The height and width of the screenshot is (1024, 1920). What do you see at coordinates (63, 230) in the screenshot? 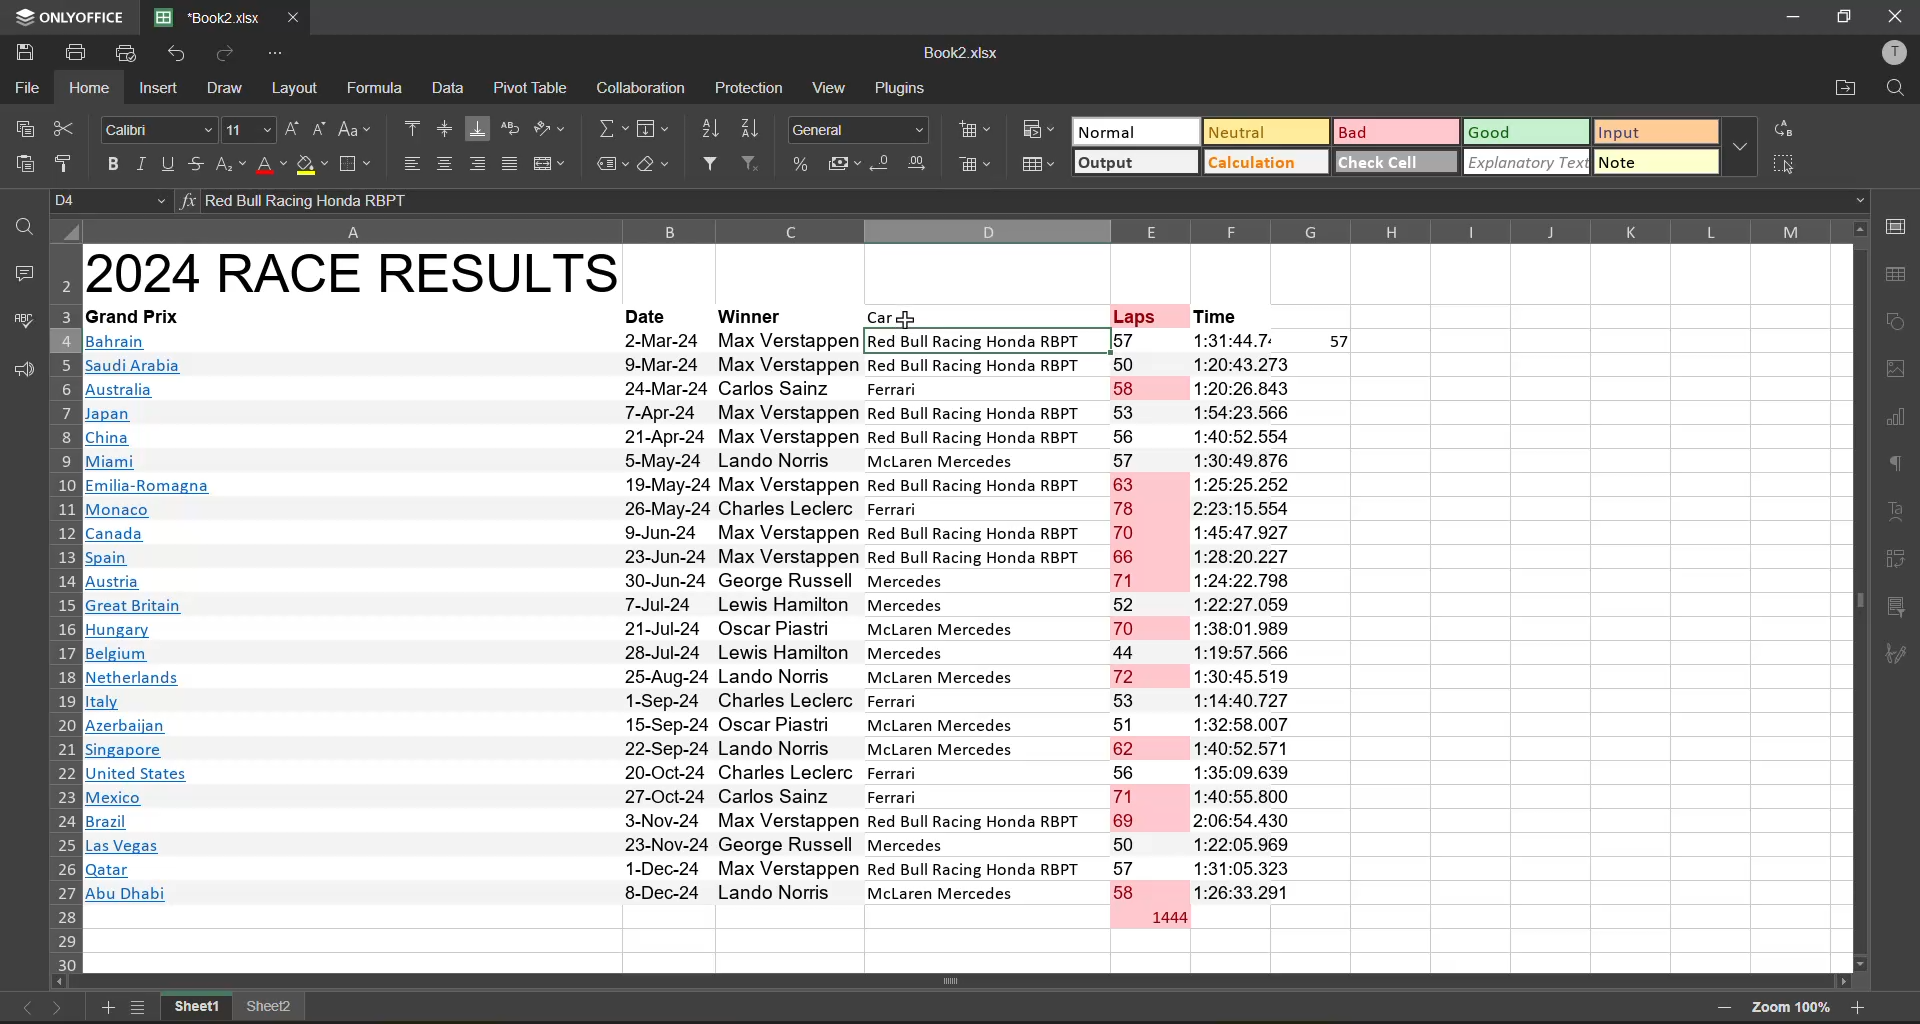
I see `Select all` at bounding box center [63, 230].